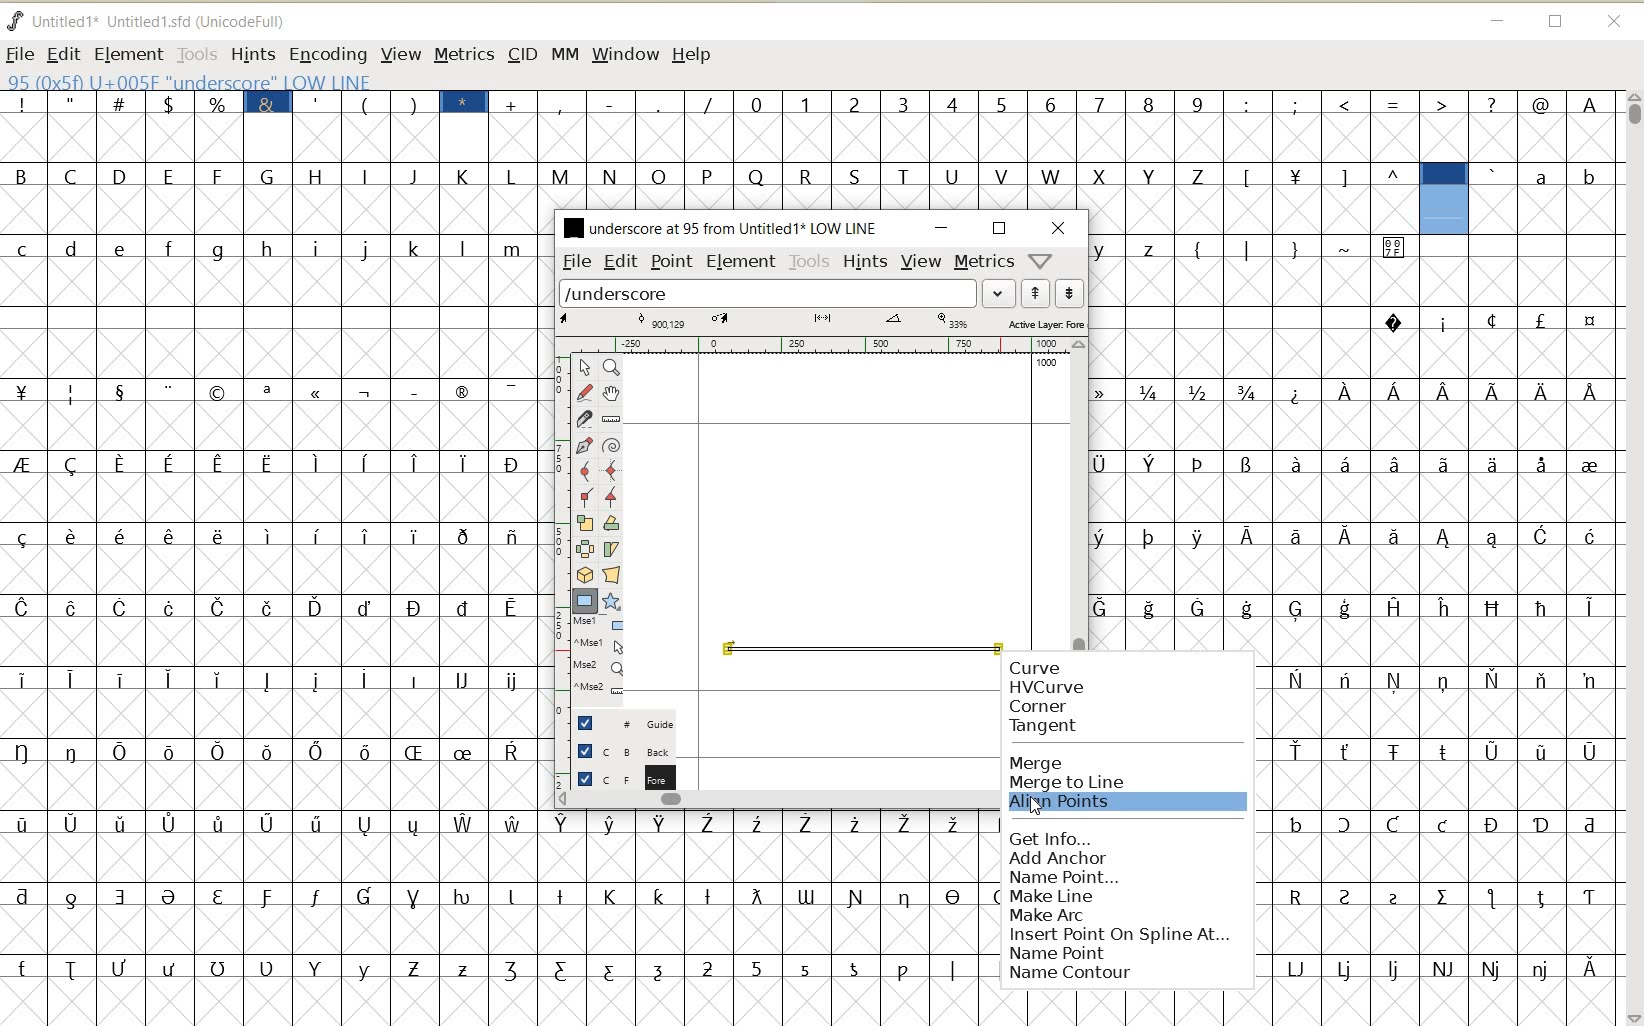  What do you see at coordinates (195, 53) in the screenshot?
I see `TOOLS` at bounding box center [195, 53].